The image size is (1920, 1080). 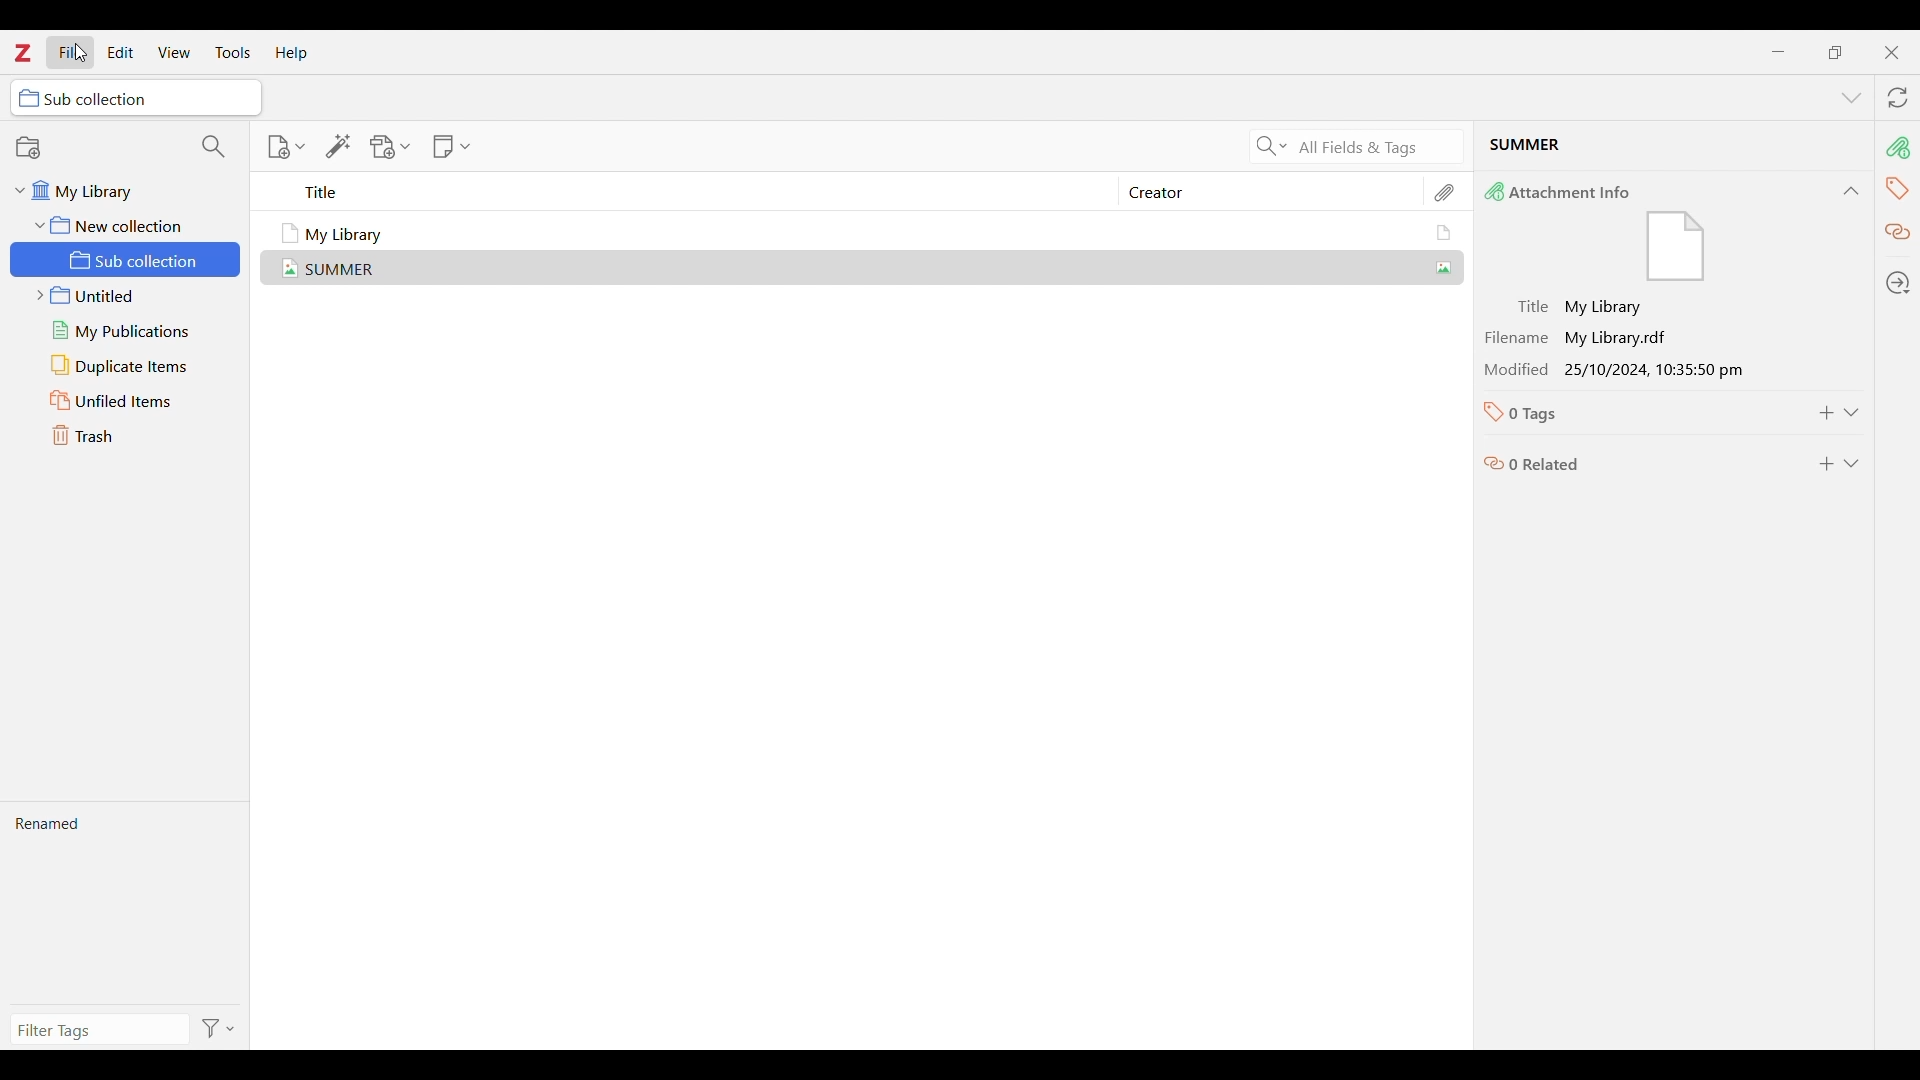 I want to click on Creator , so click(x=1261, y=192).